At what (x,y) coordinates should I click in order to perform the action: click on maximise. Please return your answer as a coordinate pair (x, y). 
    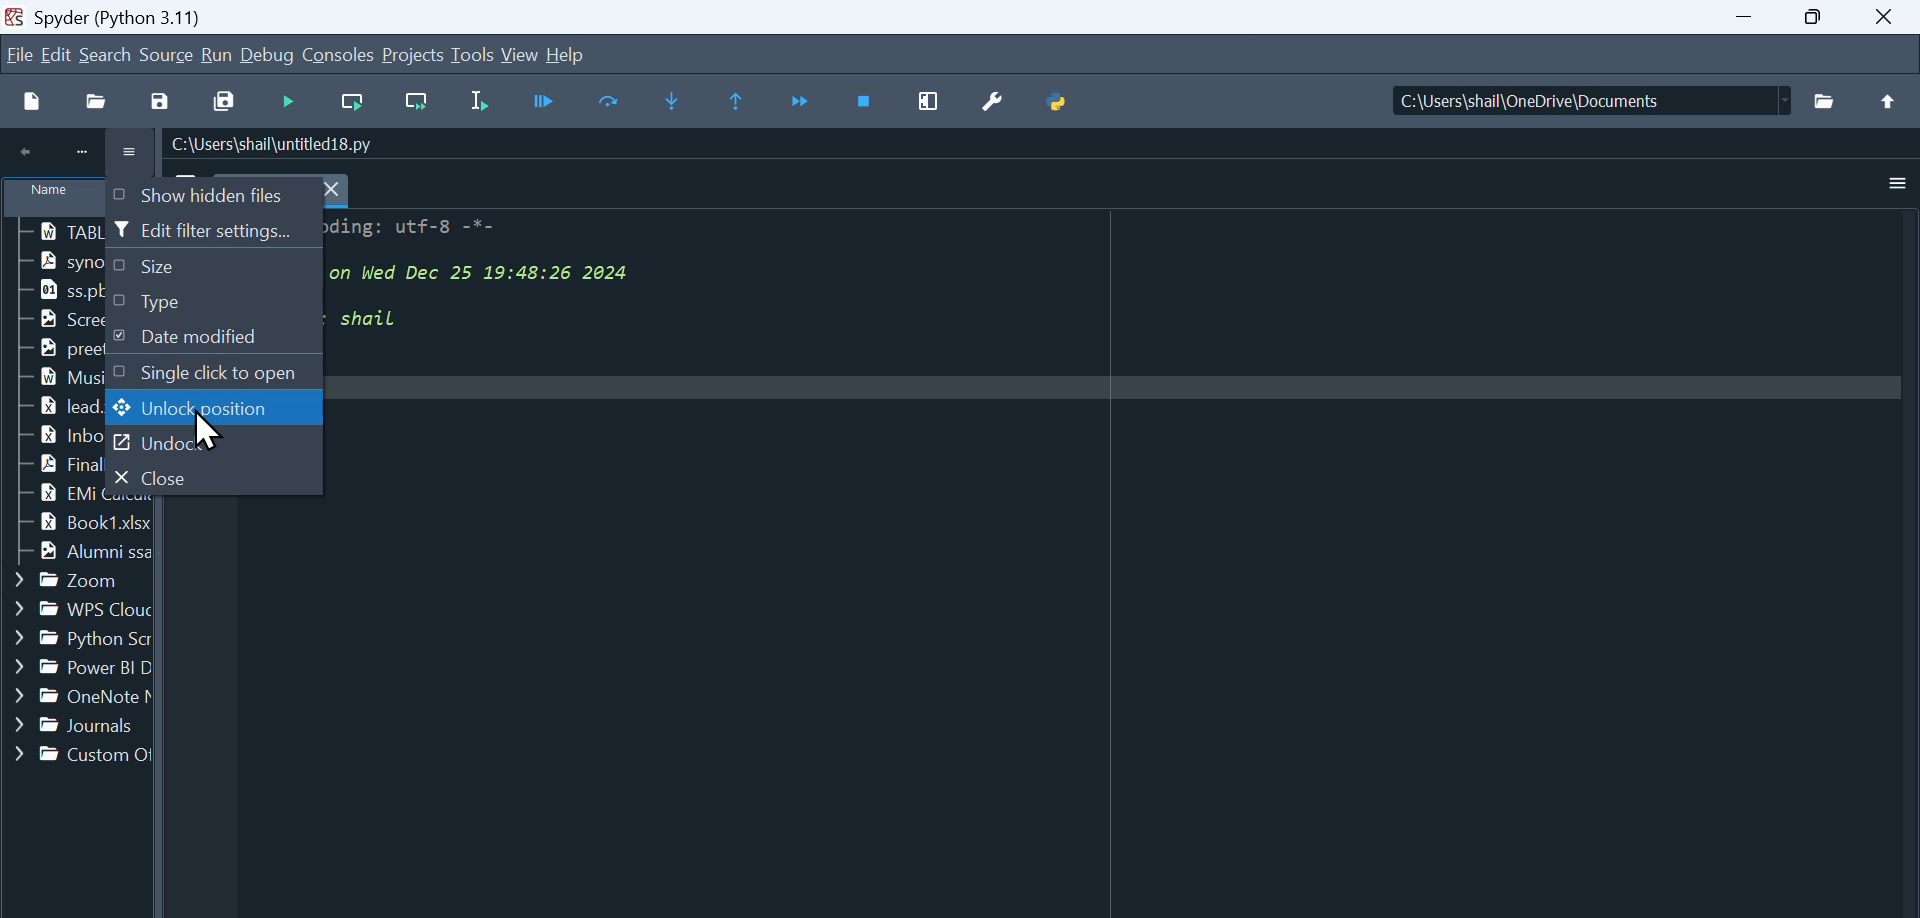
    Looking at the image, I should click on (1822, 18).